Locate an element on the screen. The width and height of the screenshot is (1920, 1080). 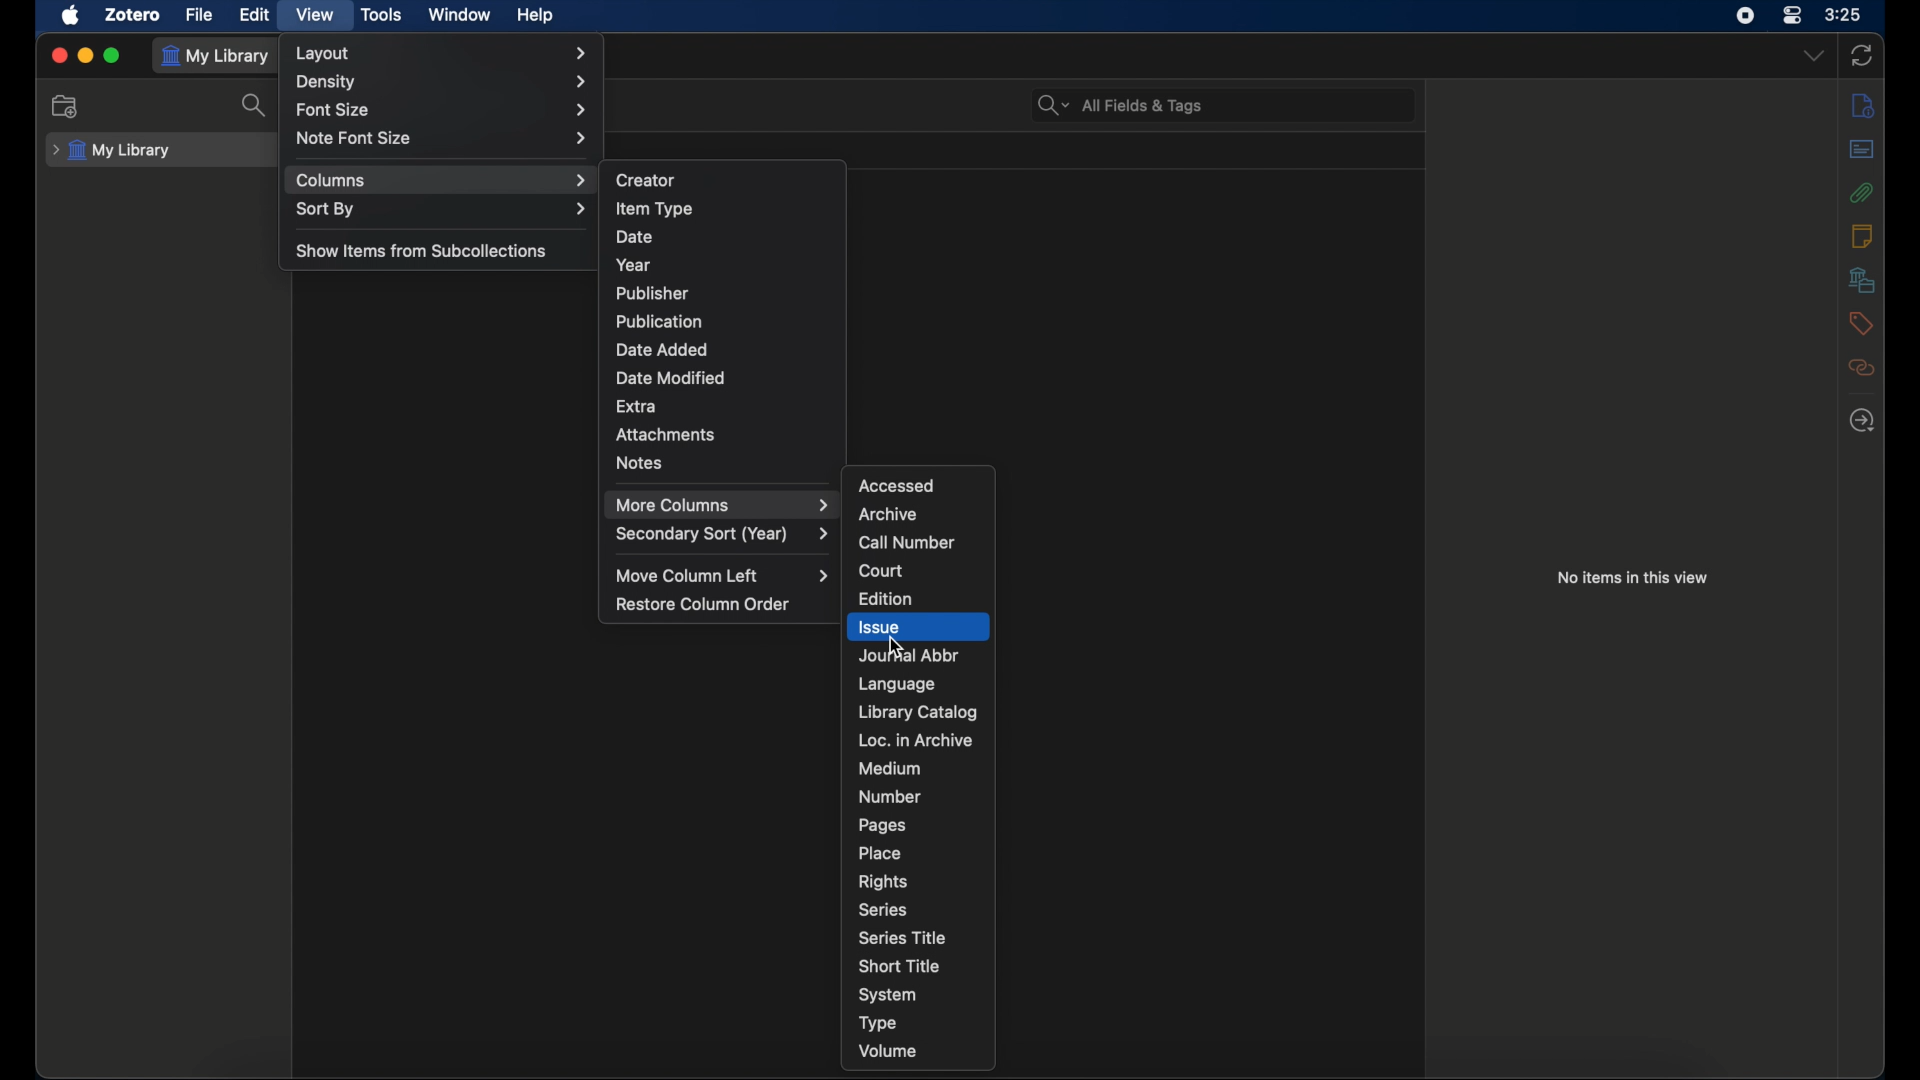
 is located at coordinates (1862, 106).